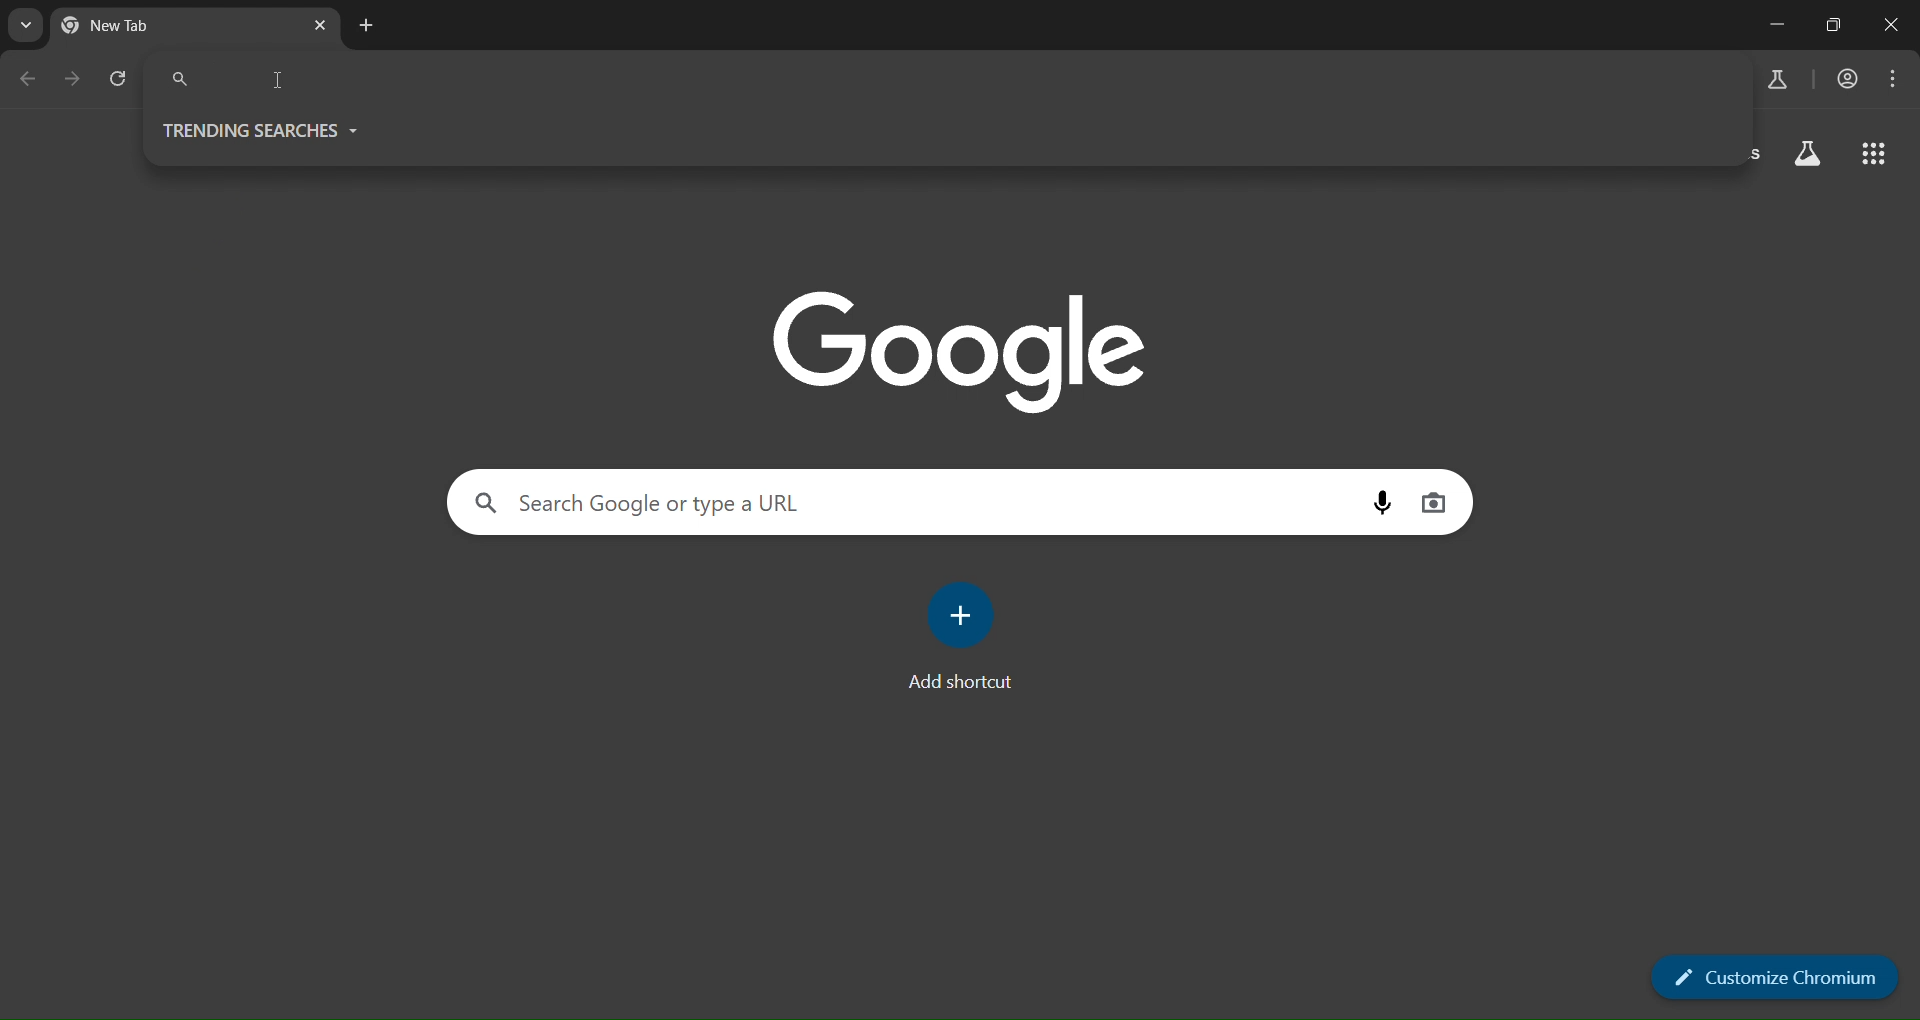 The width and height of the screenshot is (1920, 1020). Describe the element at coordinates (1829, 24) in the screenshot. I see `restore down` at that location.